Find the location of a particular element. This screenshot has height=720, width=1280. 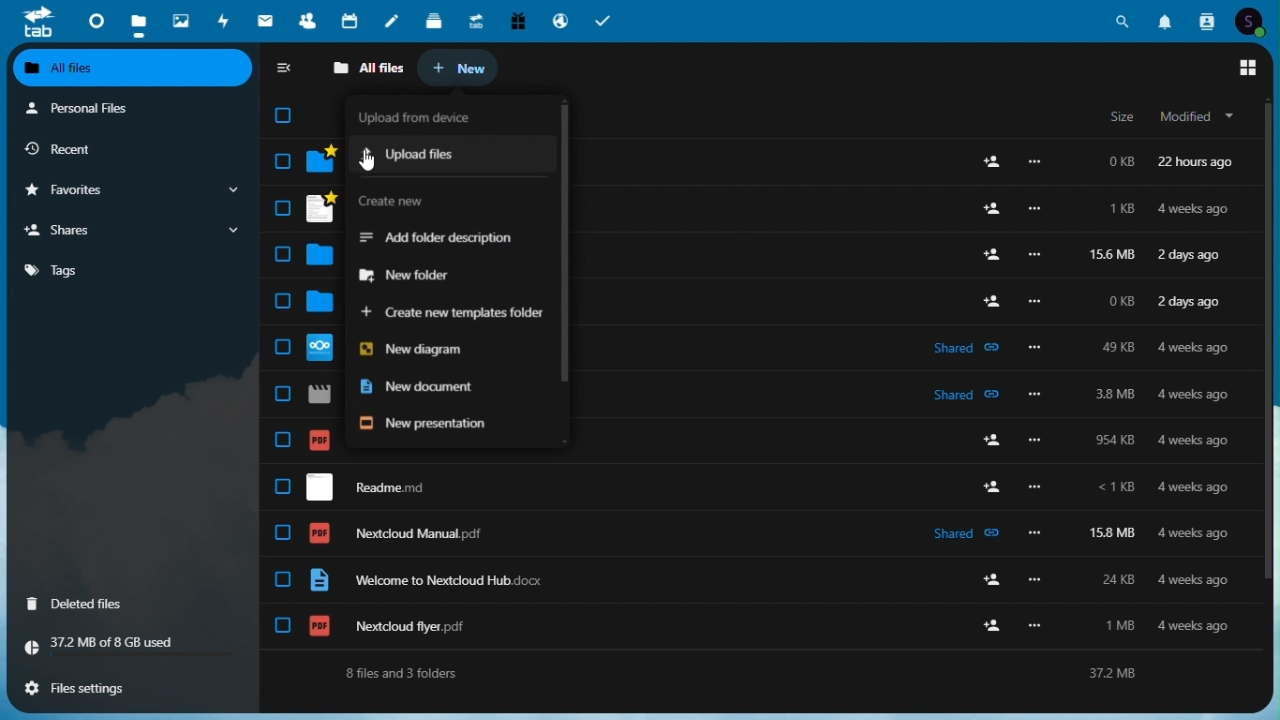

4 weeks ago is located at coordinates (1196, 536).